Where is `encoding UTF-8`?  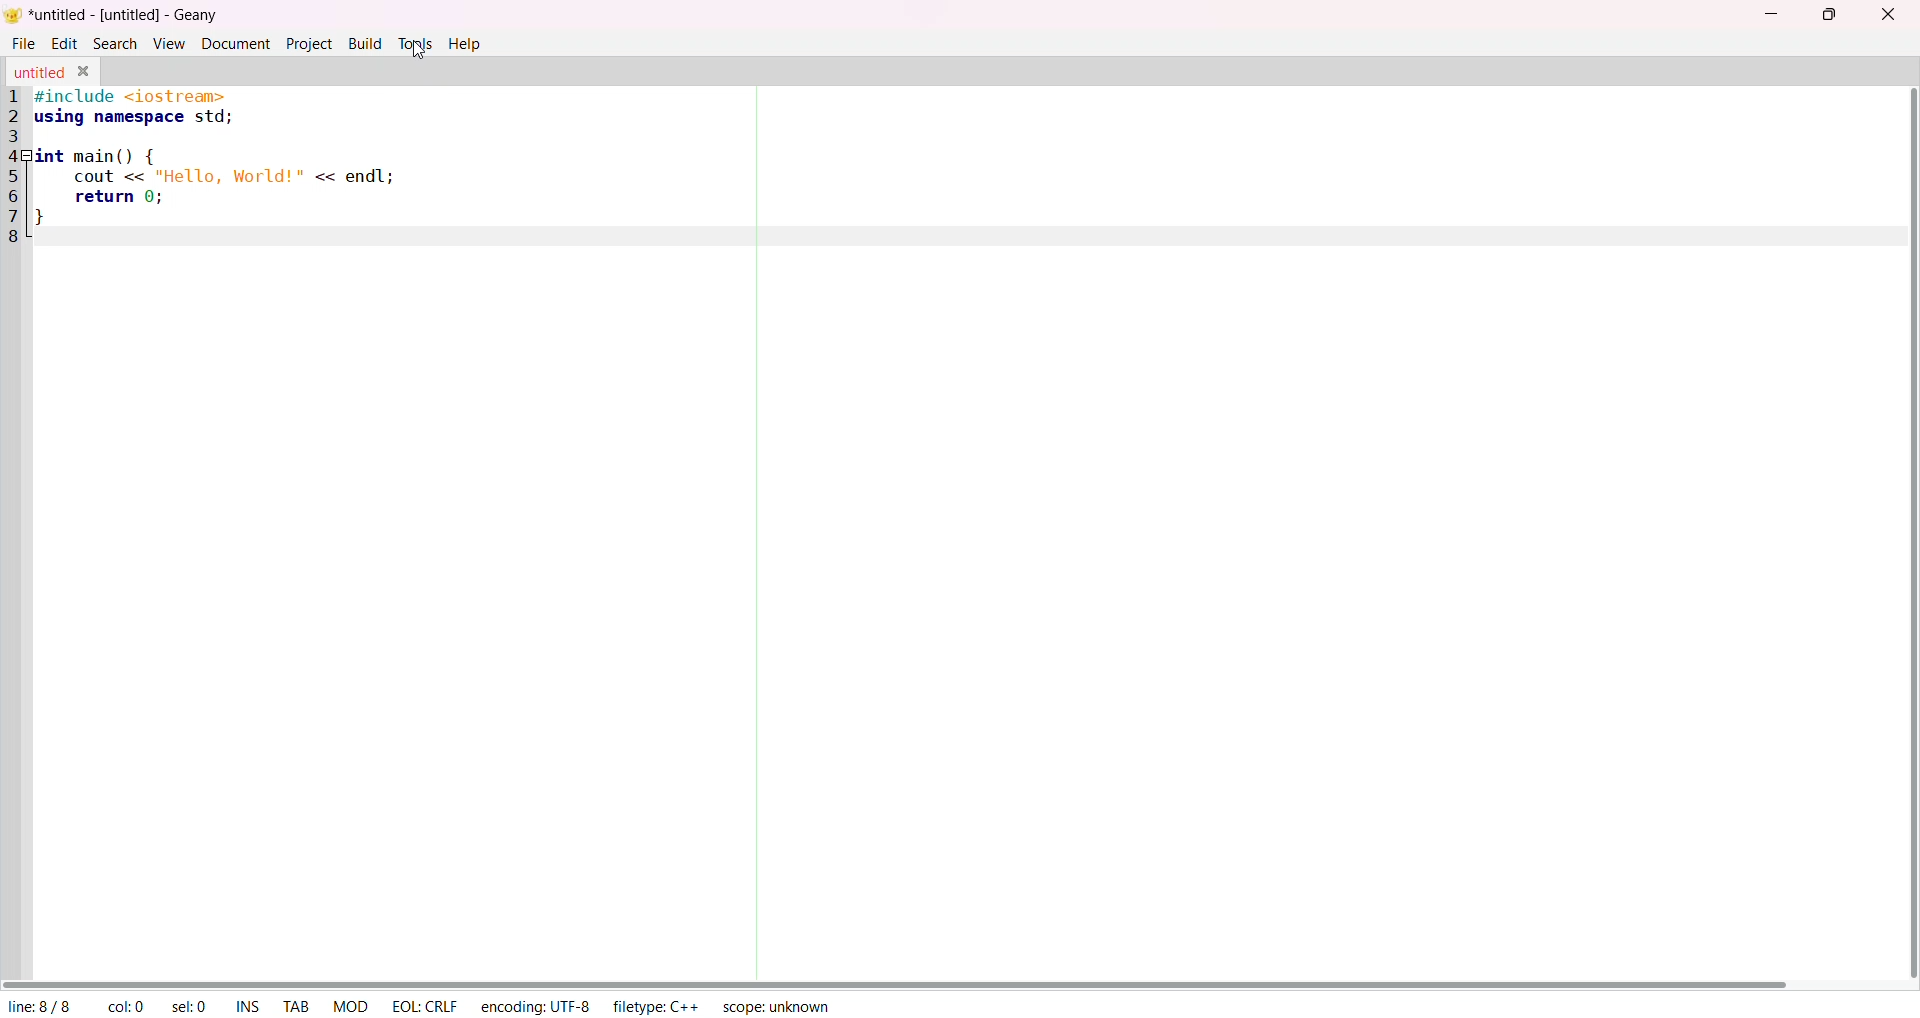 encoding UTF-8 is located at coordinates (537, 1005).